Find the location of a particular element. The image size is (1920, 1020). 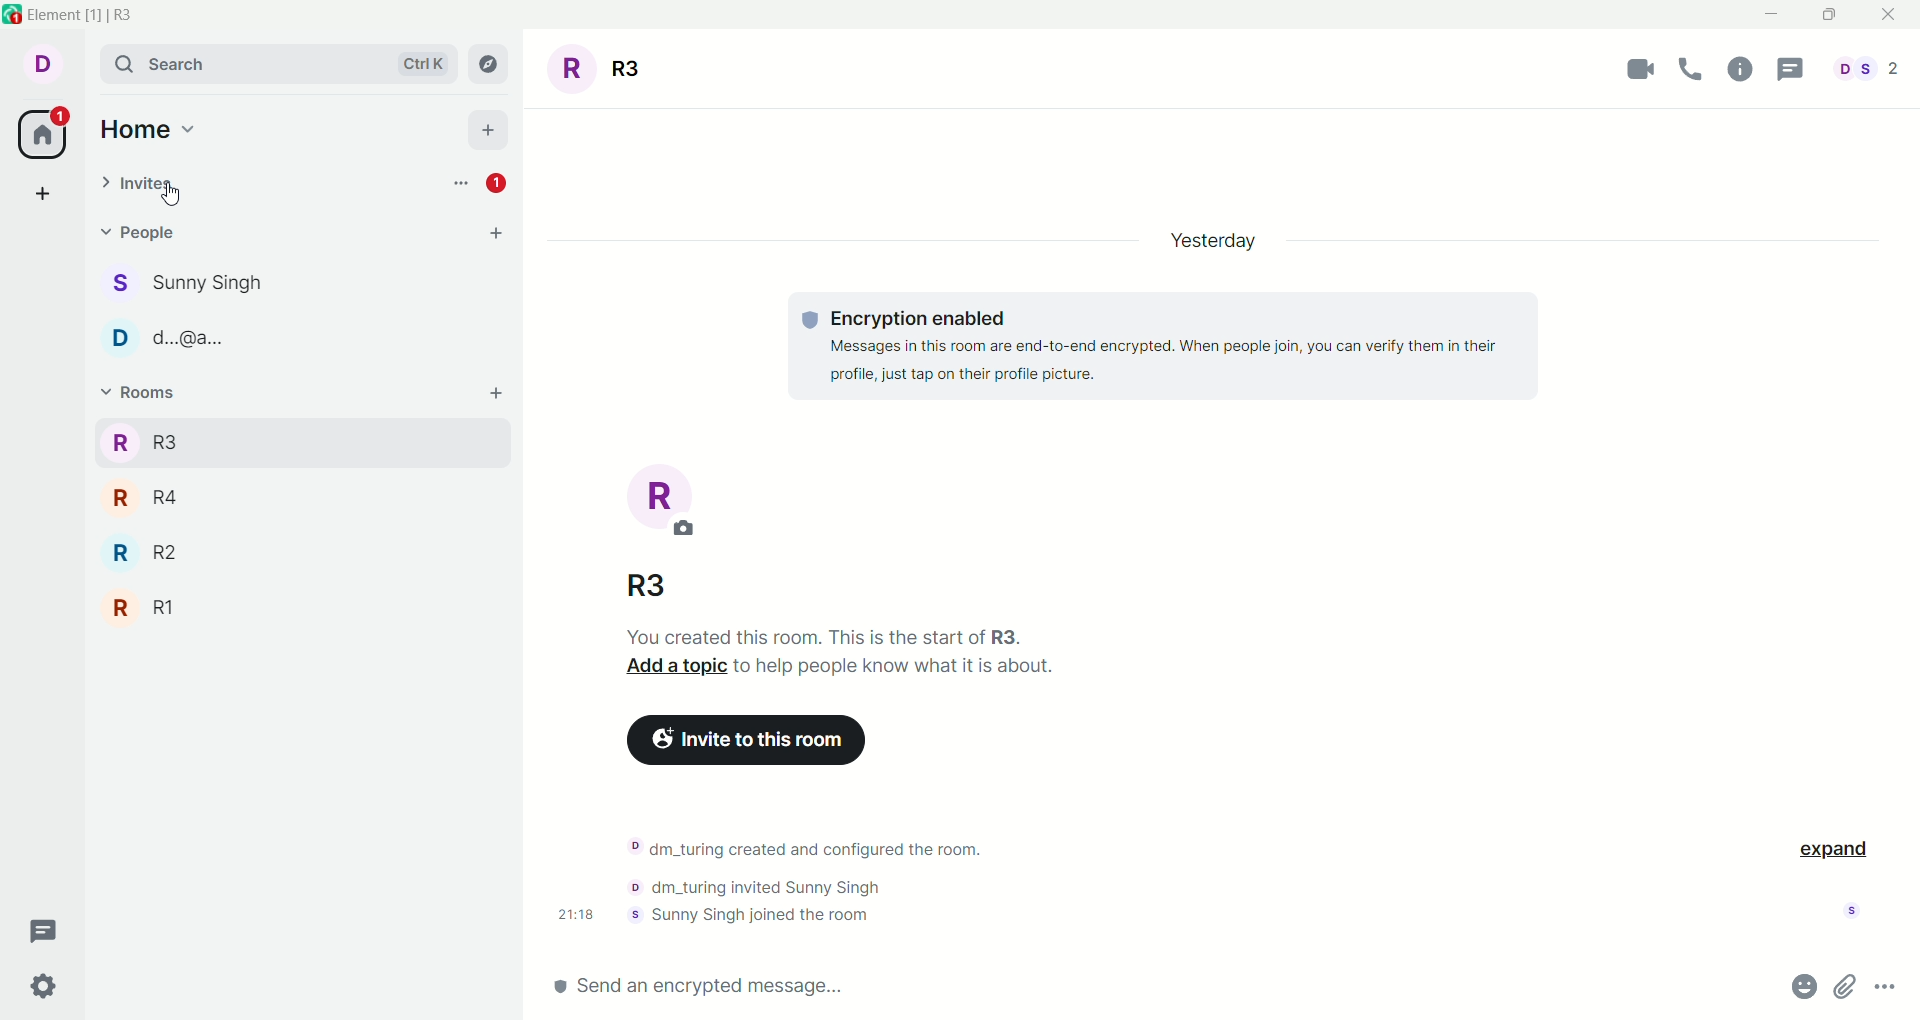

R3 is located at coordinates (296, 441).